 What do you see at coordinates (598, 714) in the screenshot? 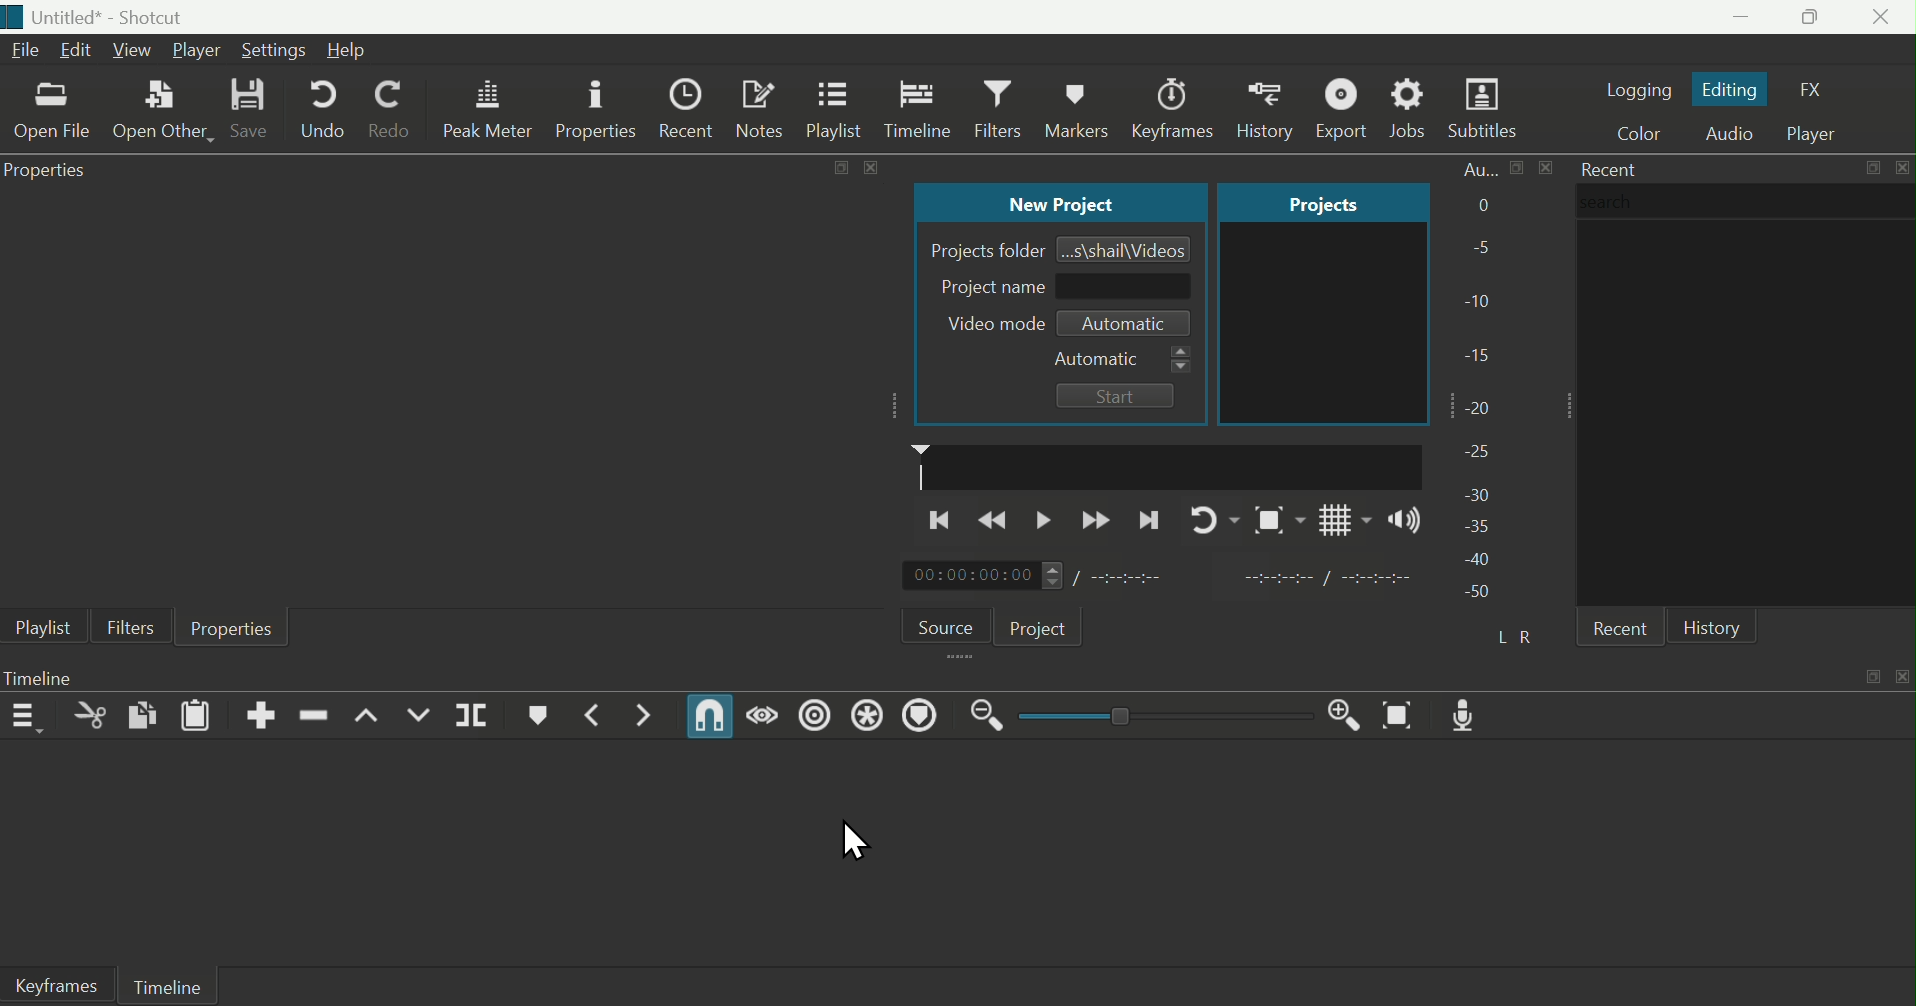
I see `Previous Marker` at bounding box center [598, 714].